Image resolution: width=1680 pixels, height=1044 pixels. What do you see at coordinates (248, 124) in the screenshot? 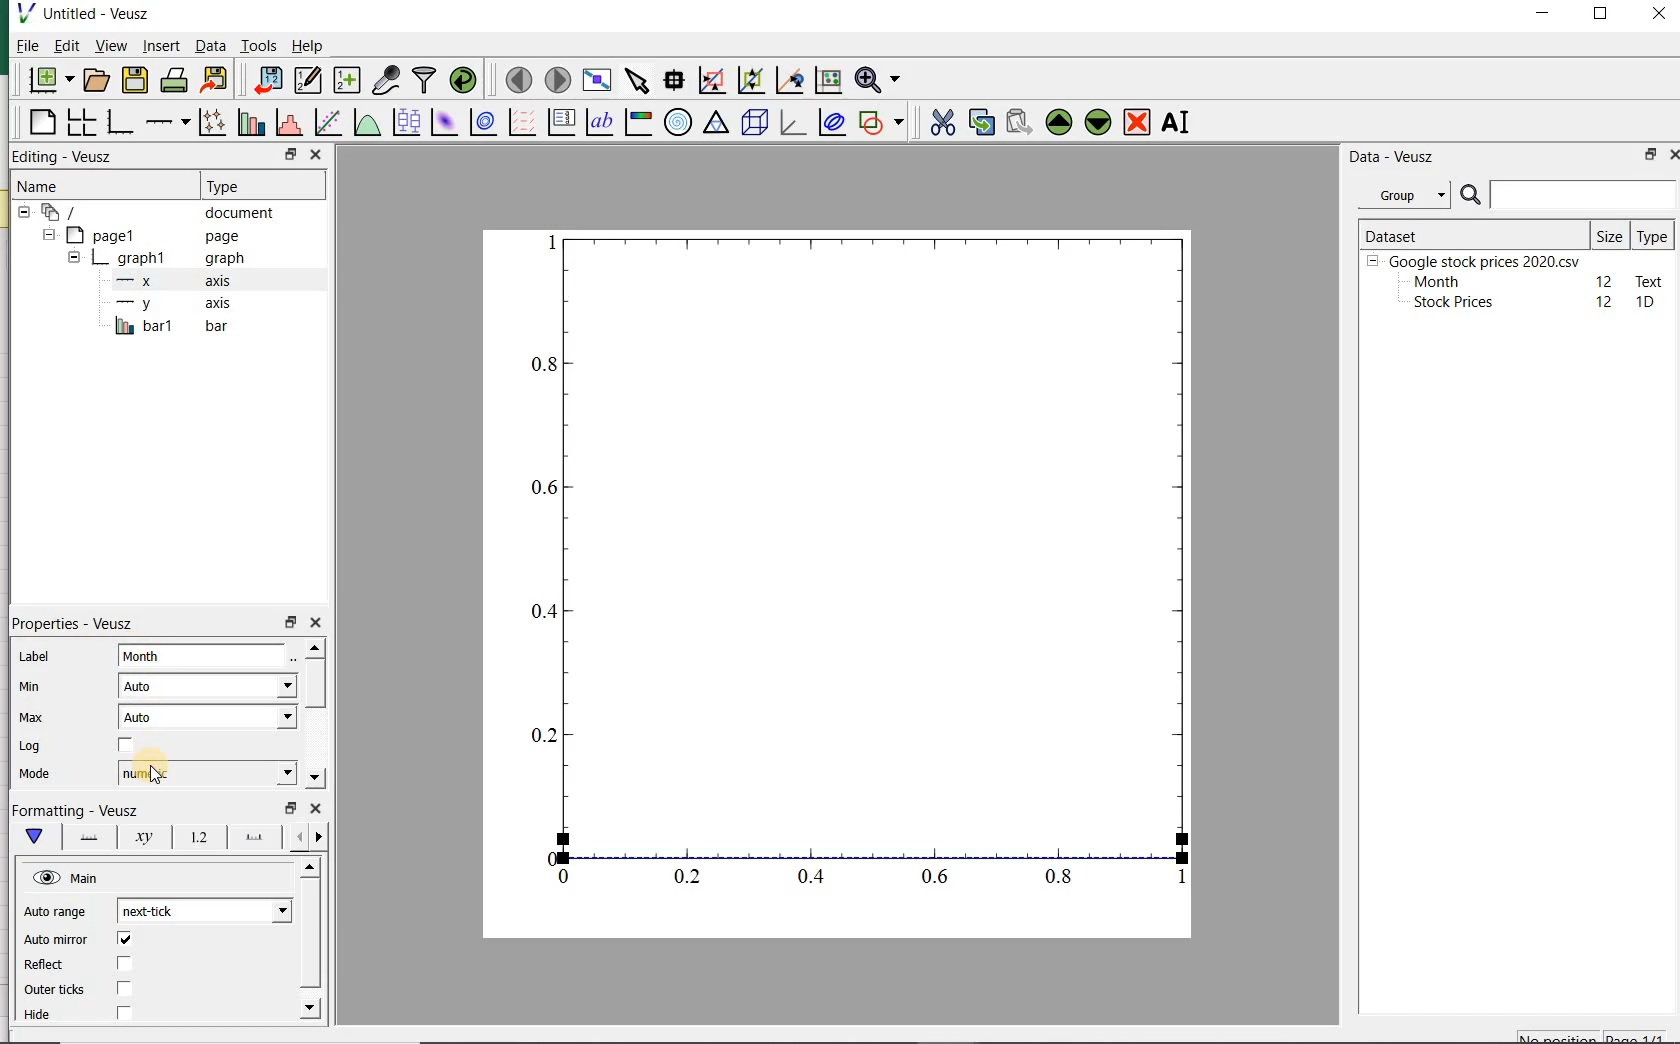
I see `plot bar charts` at bounding box center [248, 124].